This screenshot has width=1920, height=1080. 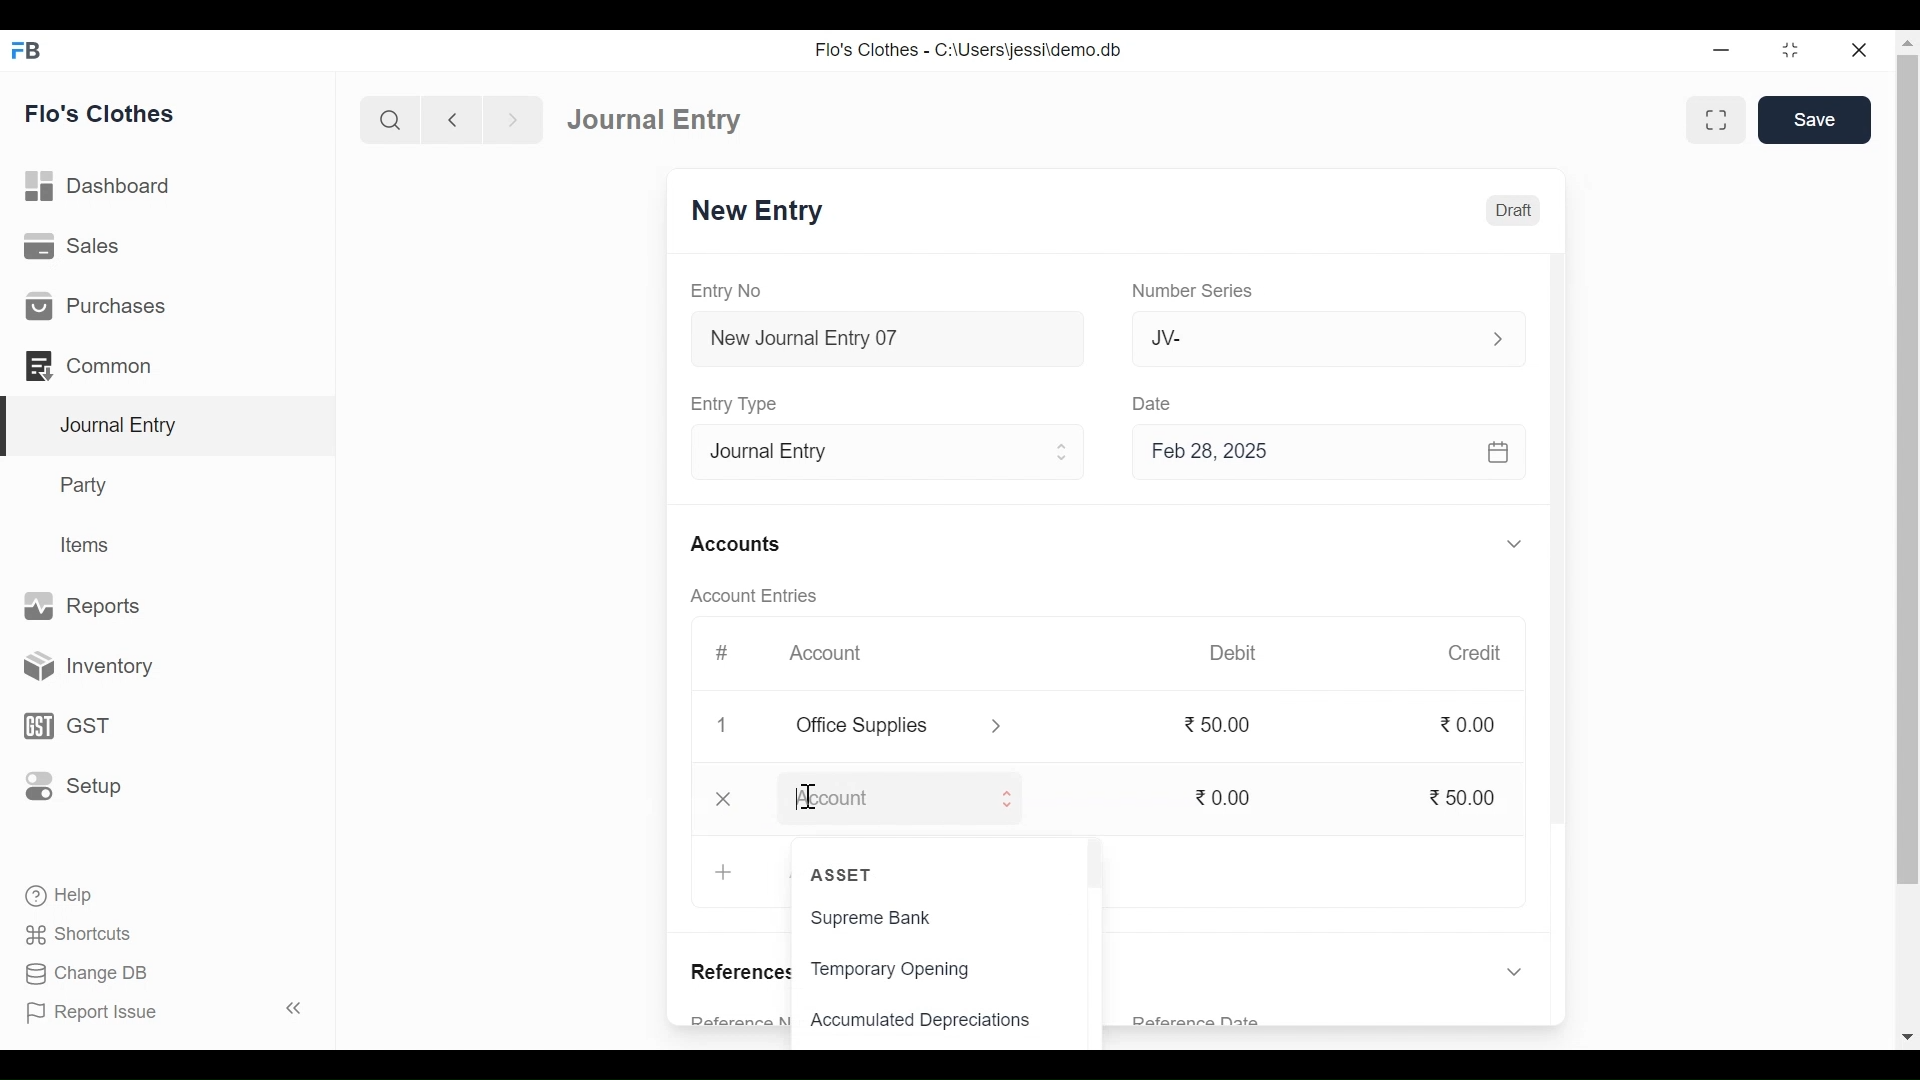 What do you see at coordinates (846, 875) in the screenshot?
I see `ASSET` at bounding box center [846, 875].